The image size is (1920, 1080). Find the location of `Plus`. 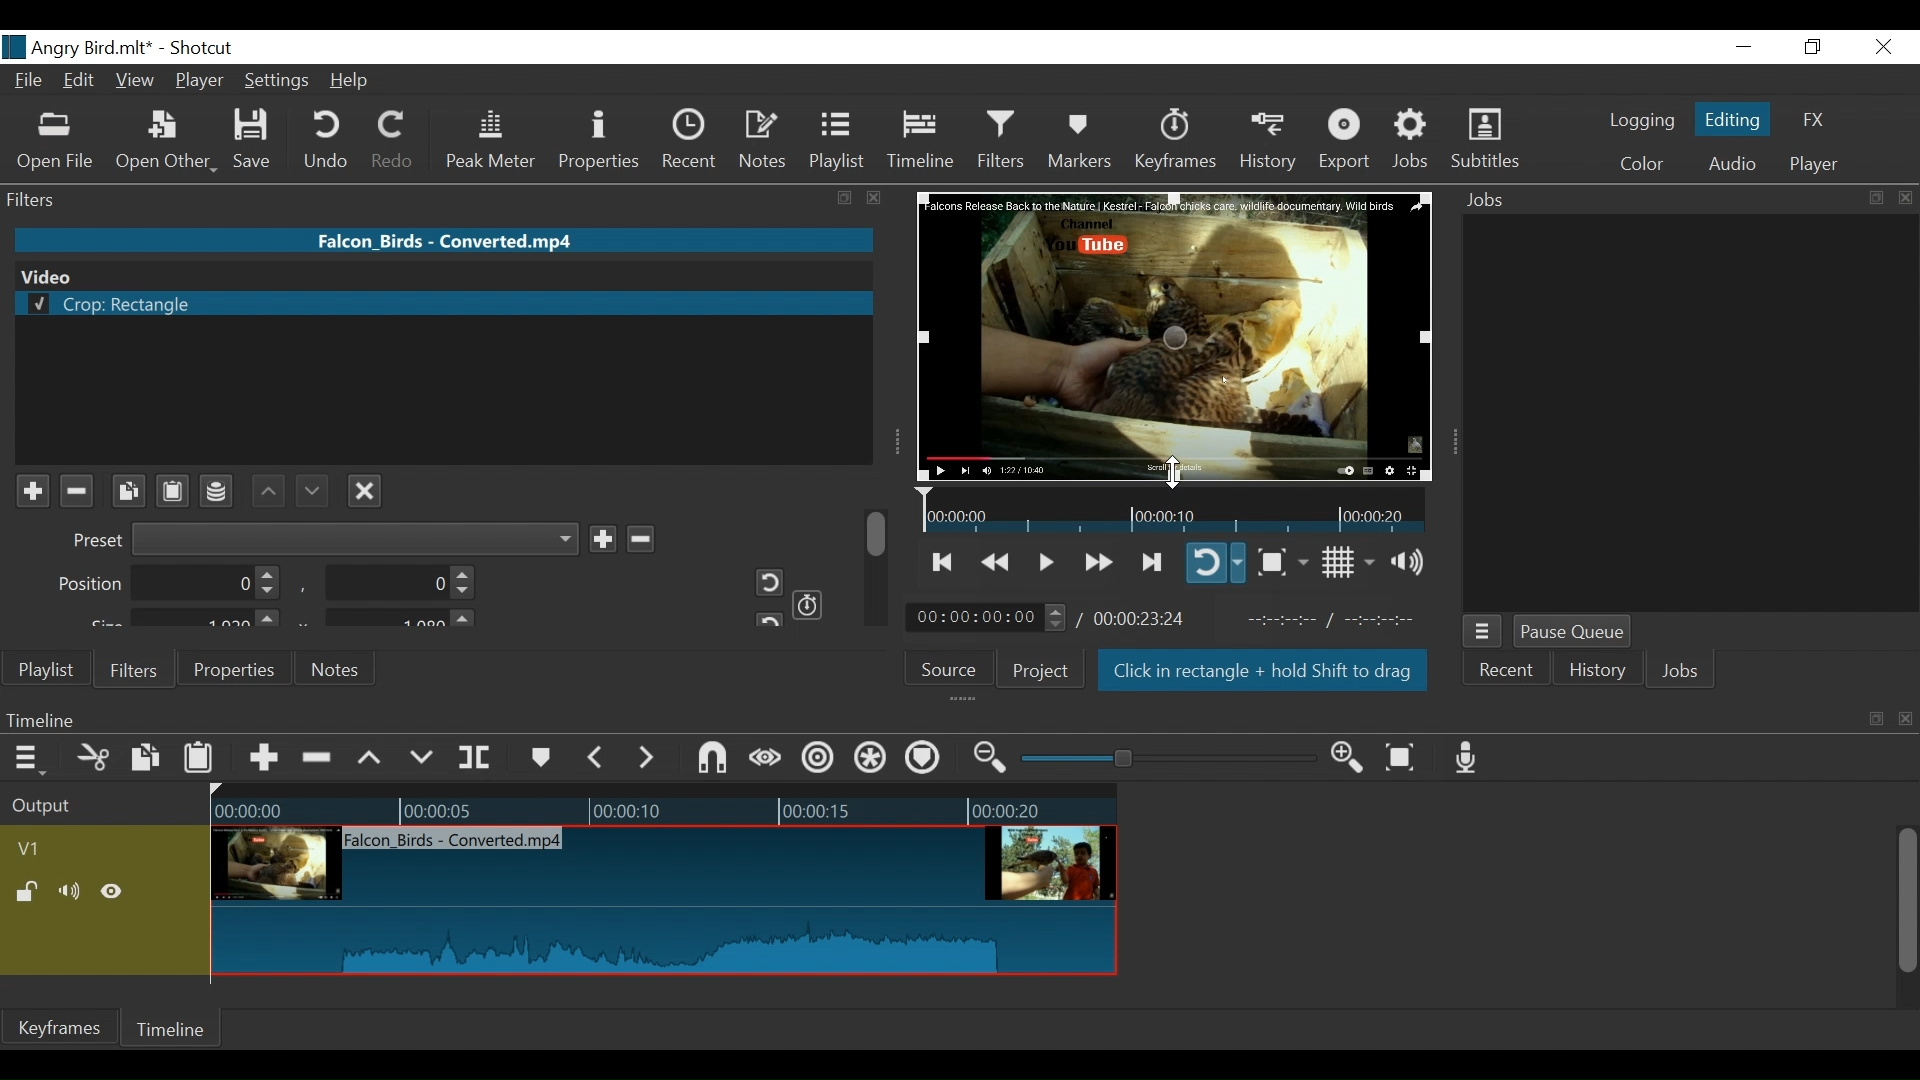

Plus is located at coordinates (32, 492).